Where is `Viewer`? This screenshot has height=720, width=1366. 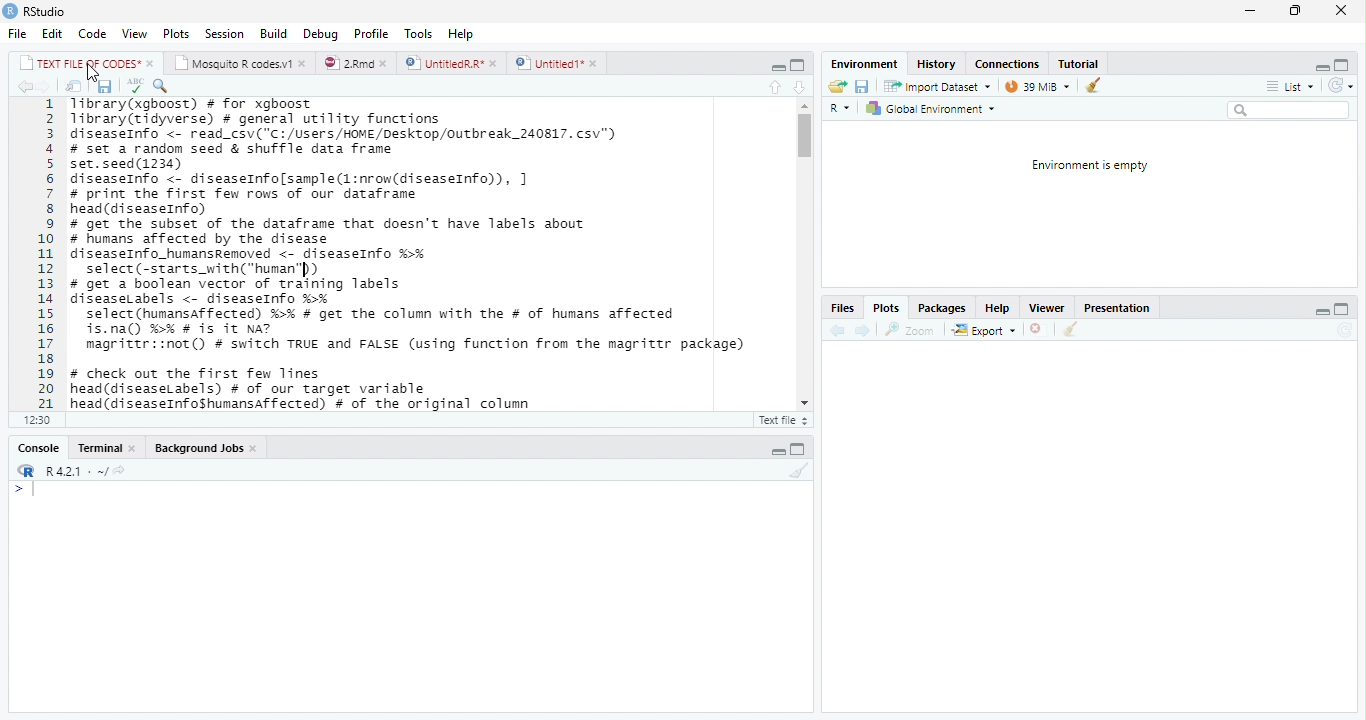
Viewer is located at coordinates (1049, 307).